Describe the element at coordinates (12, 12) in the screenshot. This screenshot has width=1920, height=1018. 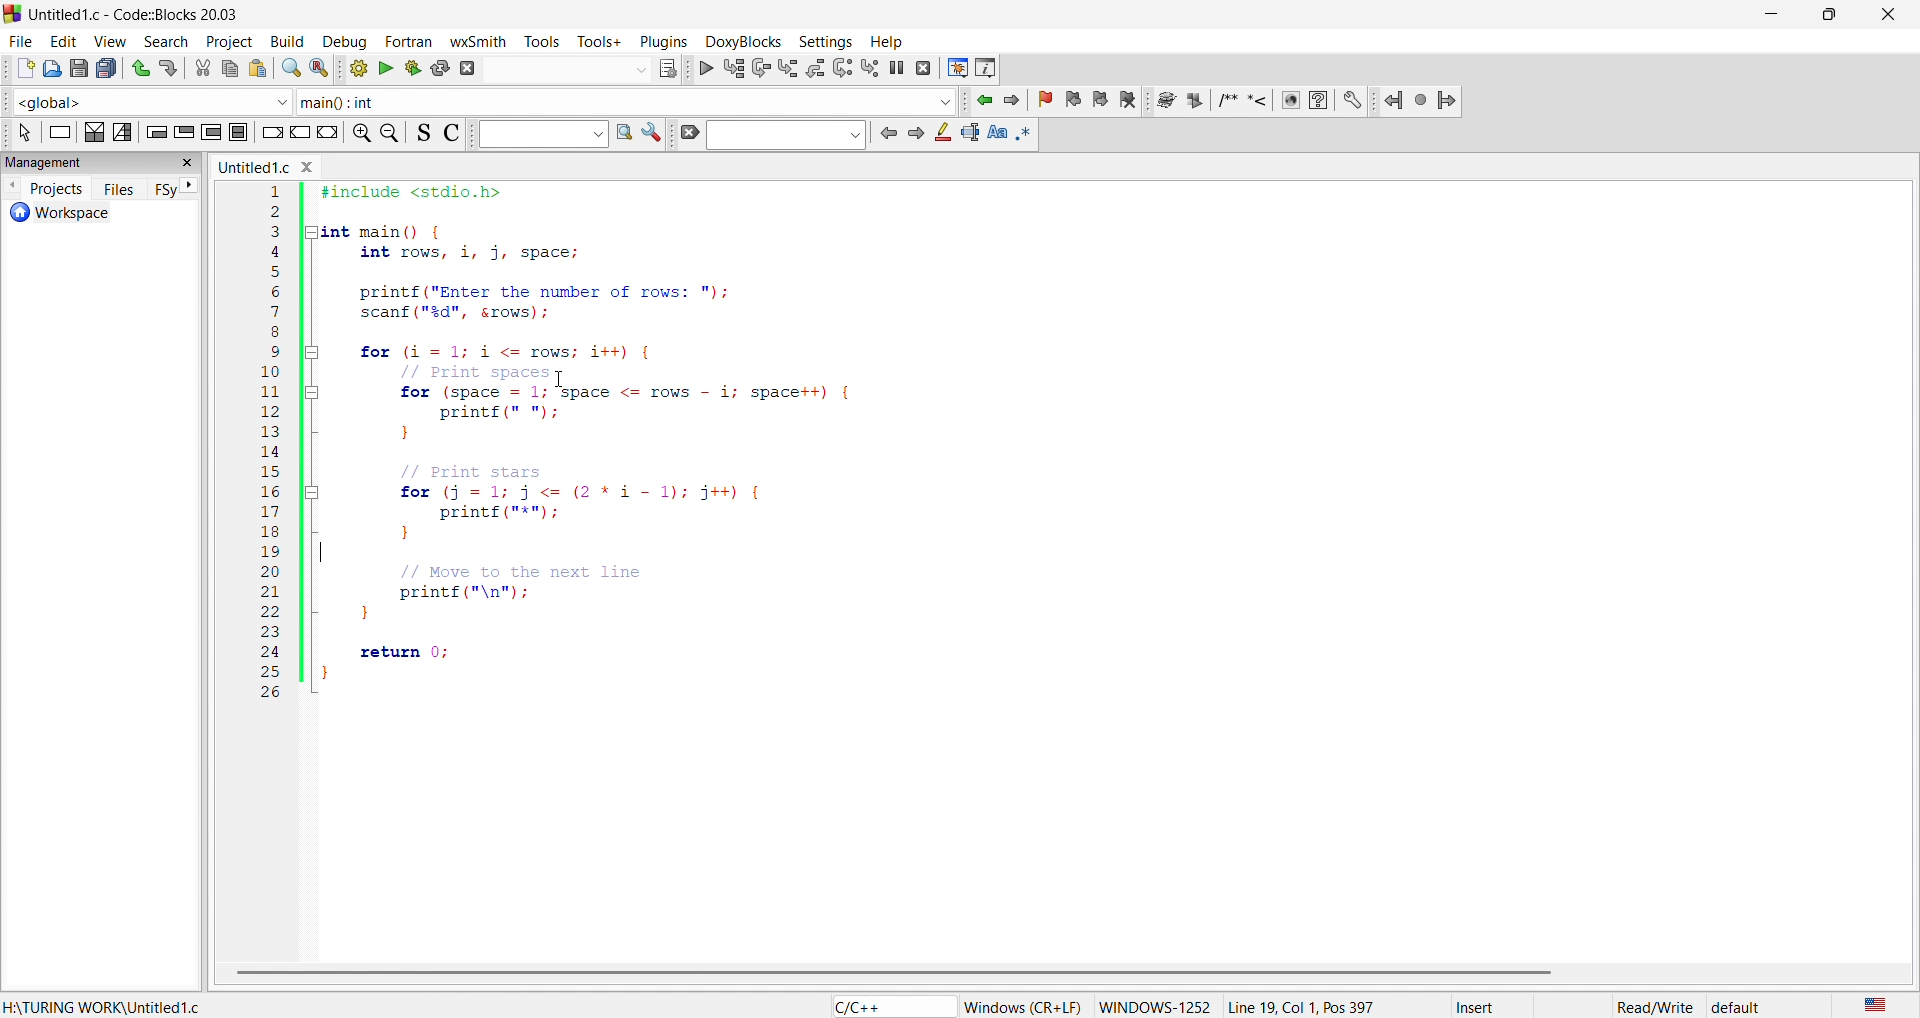
I see `Code:Blocks` at that location.